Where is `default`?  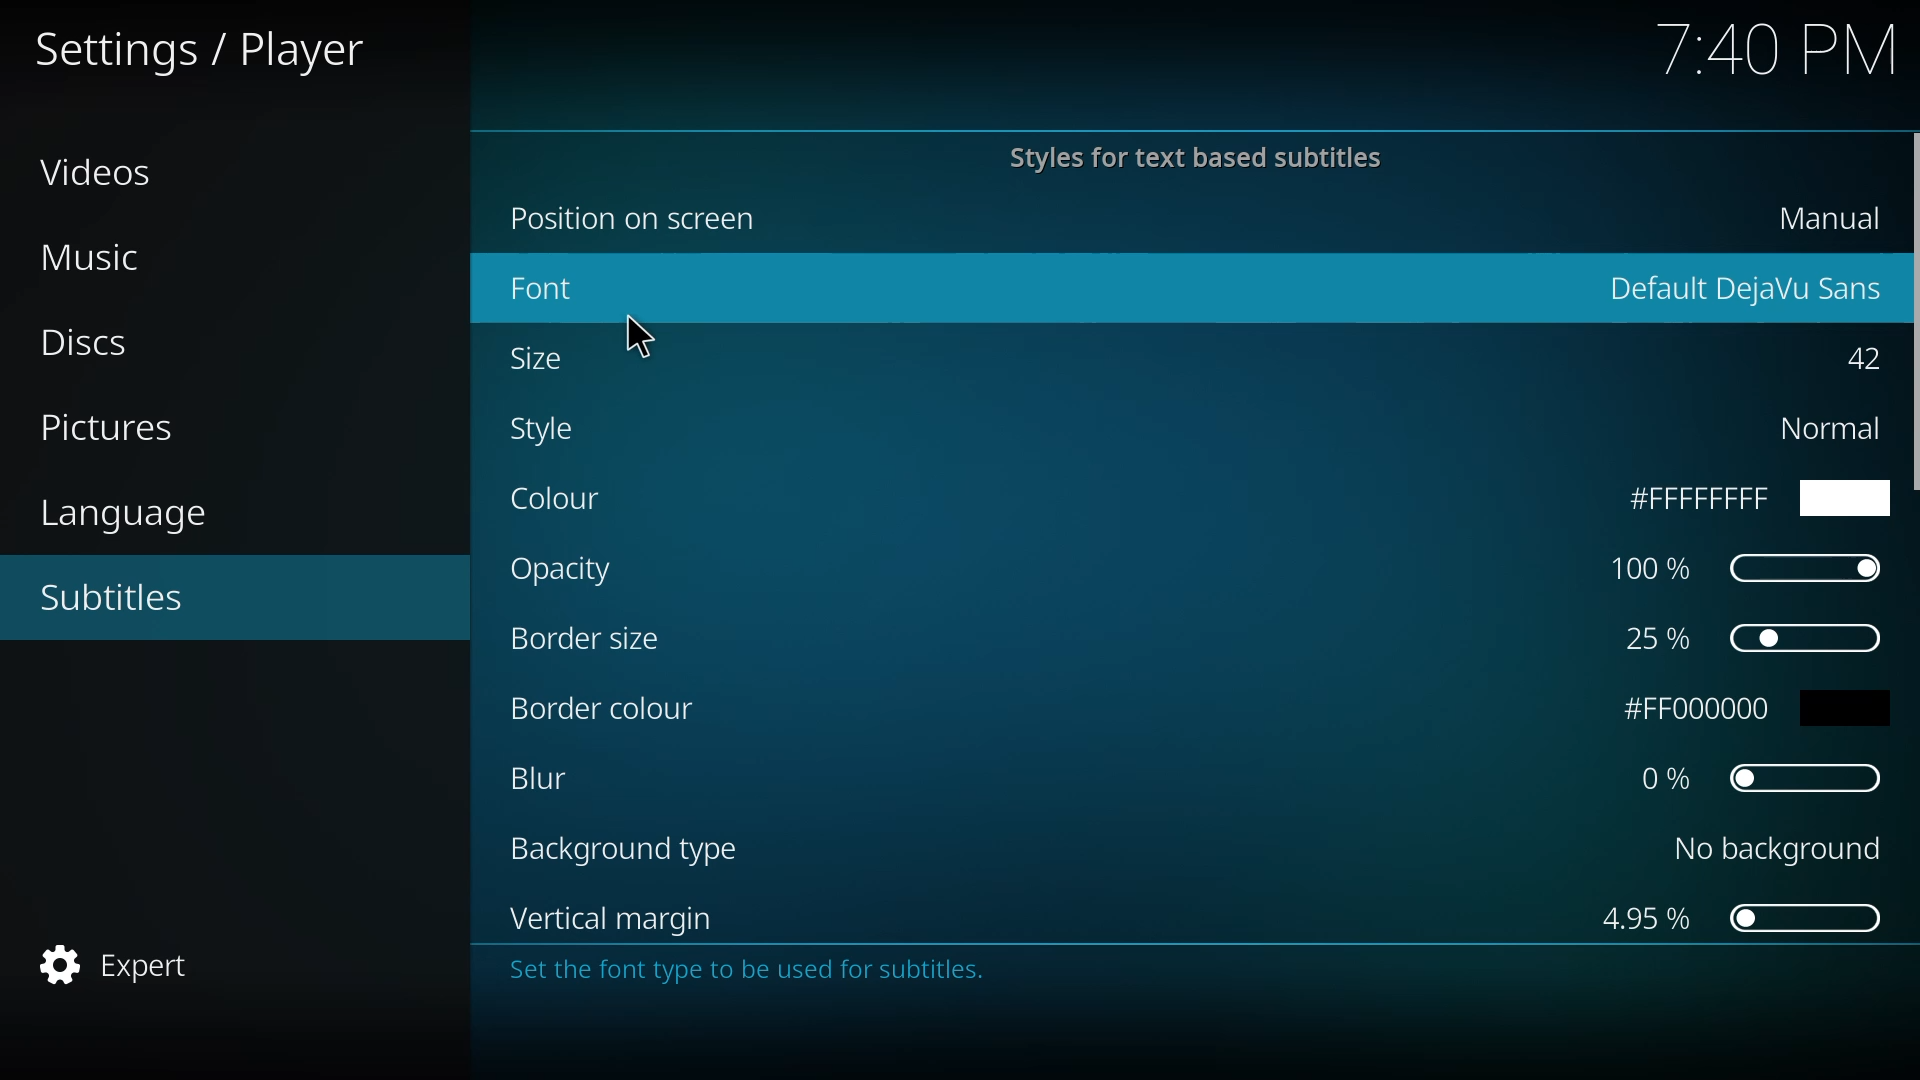
default is located at coordinates (1744, 284).